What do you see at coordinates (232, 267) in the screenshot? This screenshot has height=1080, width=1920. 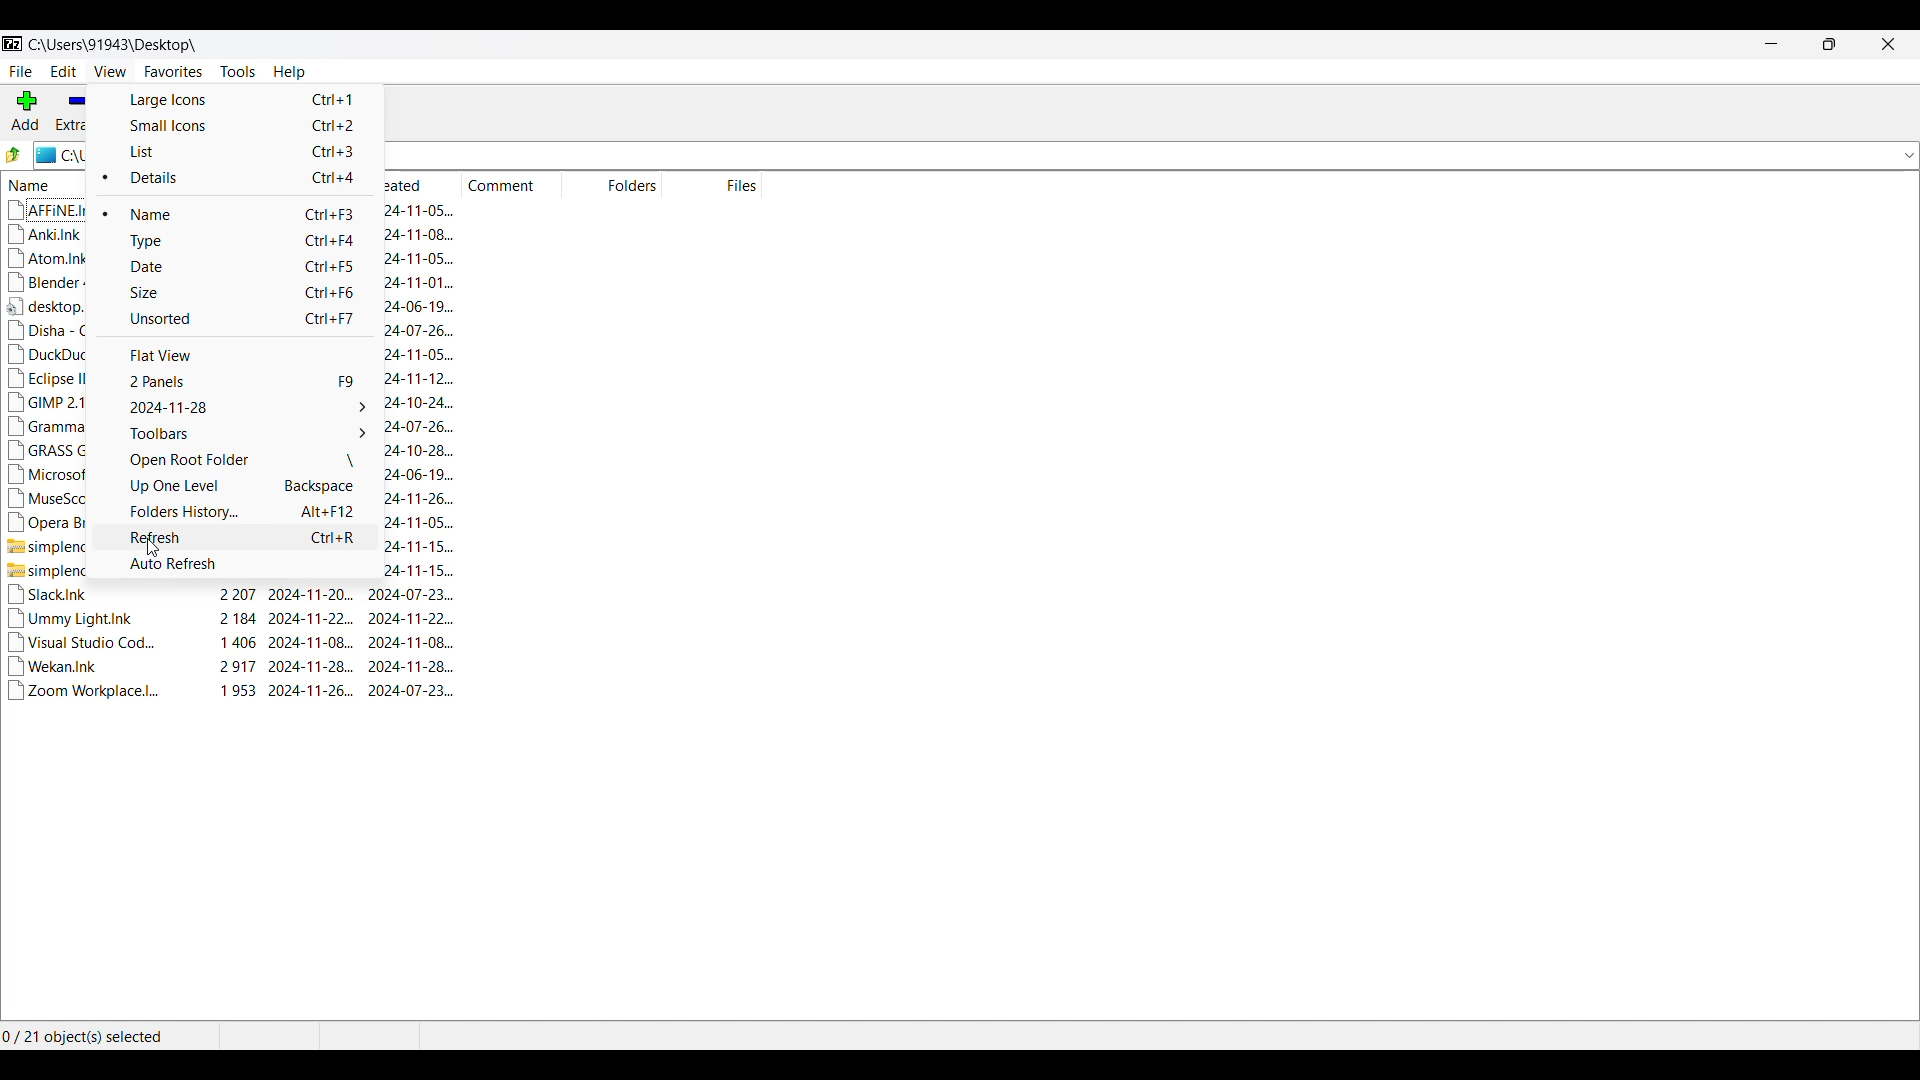 I see `Date` at bounding box center [232, 267].